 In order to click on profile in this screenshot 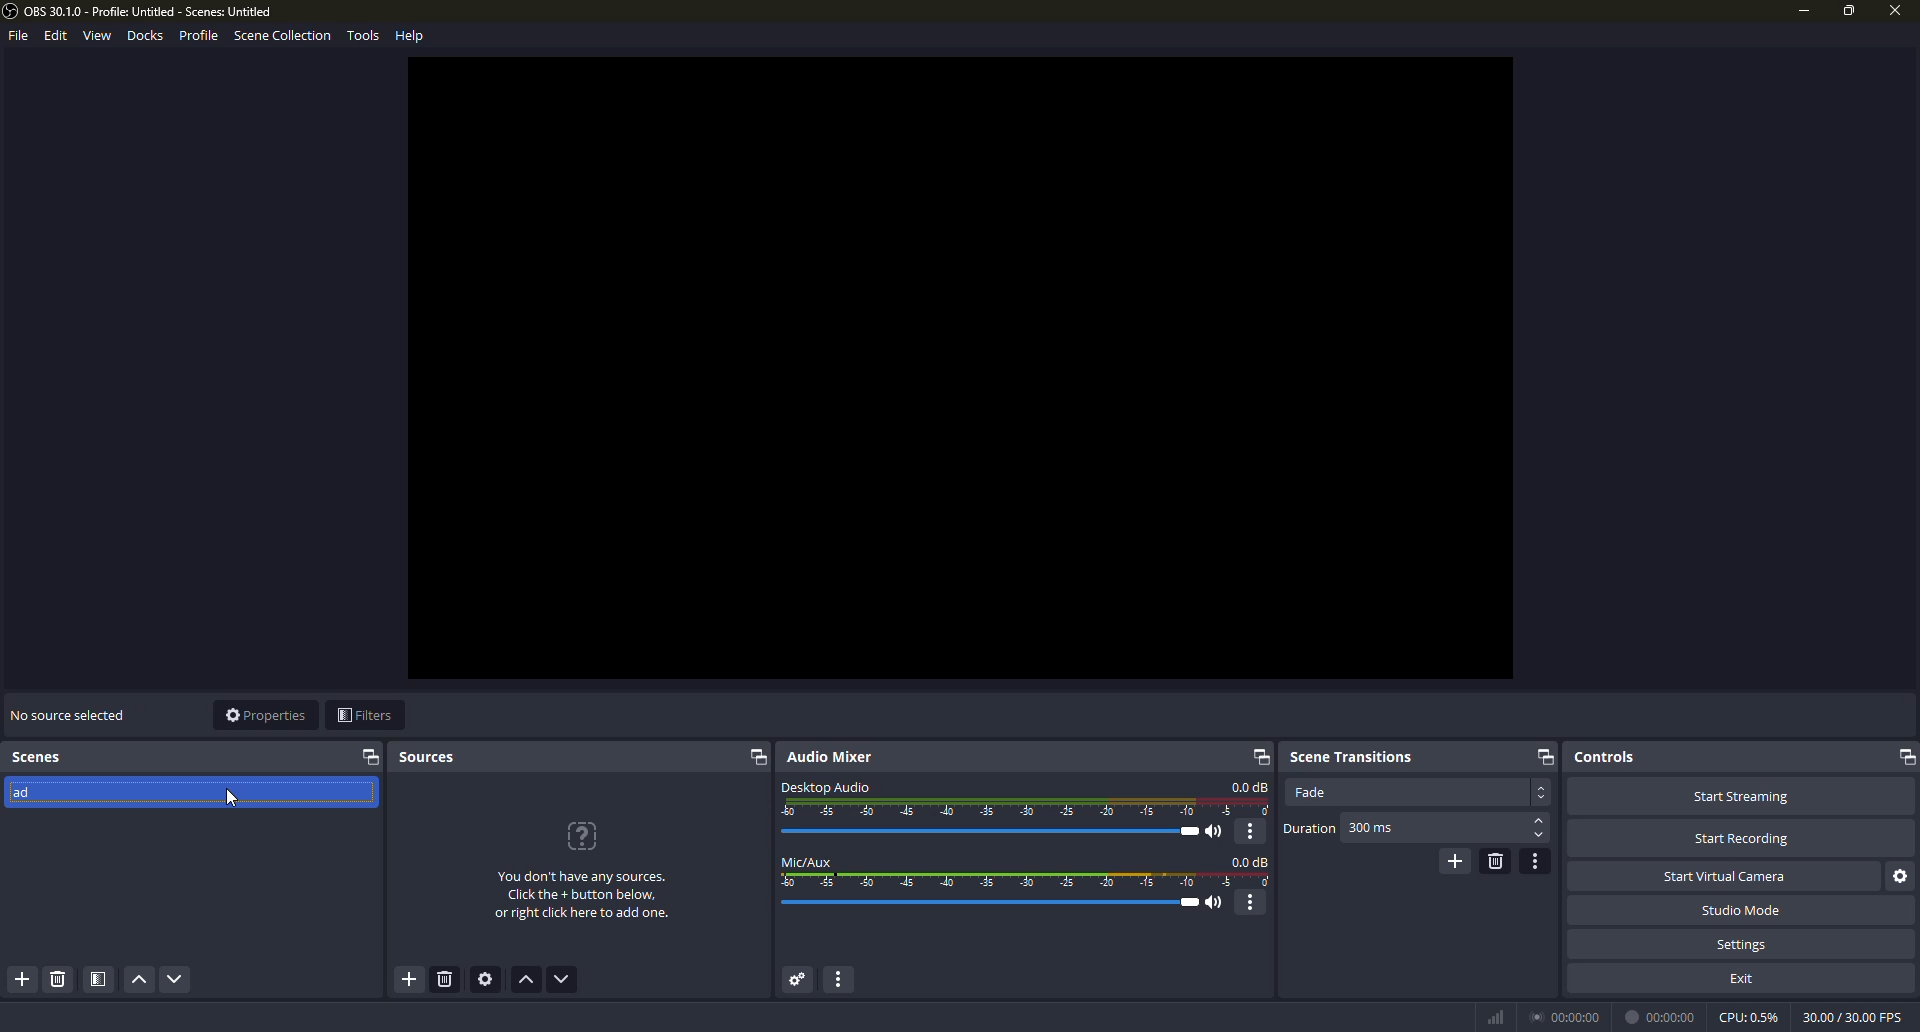, I will do `click(198, 35)`.